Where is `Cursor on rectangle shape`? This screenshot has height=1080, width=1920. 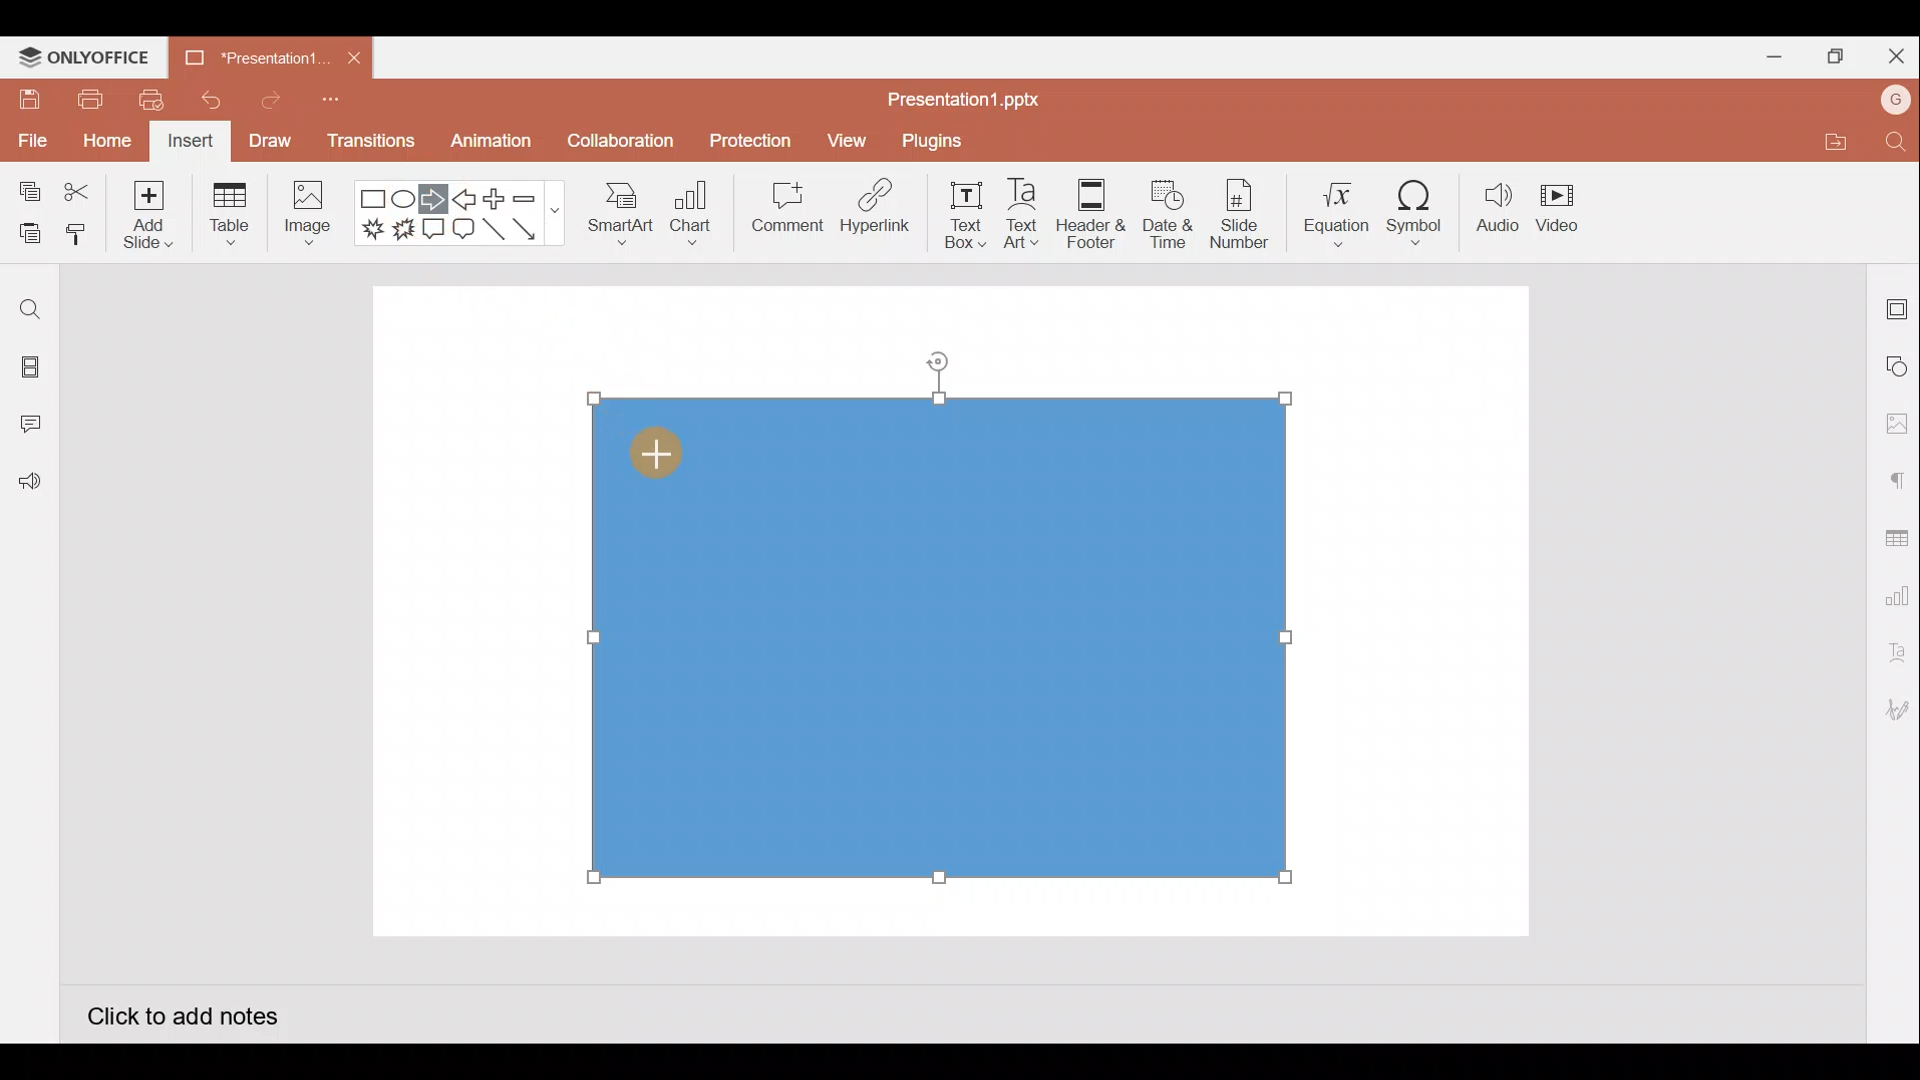
Cursor on rectangle shape is located at coordinates (664, 456).